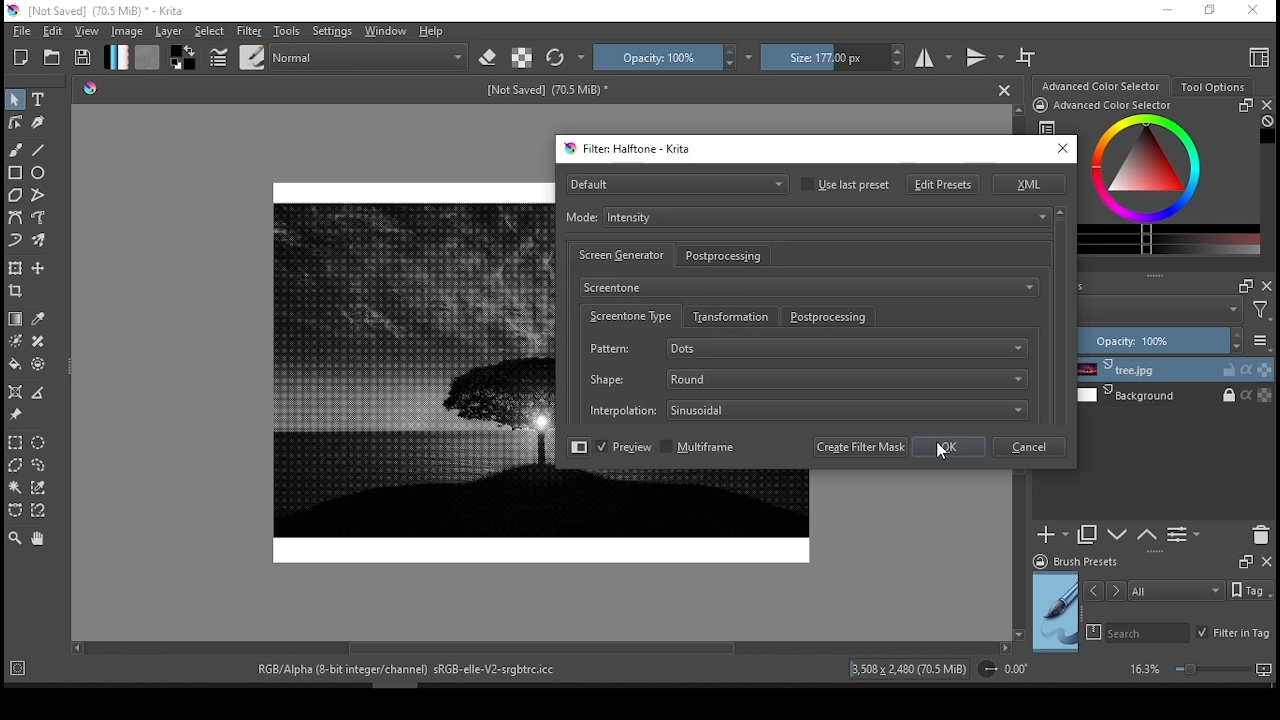 This screenshot has height=720, width=1280. I want to click on measure the distance between two points, so click(38, 393).